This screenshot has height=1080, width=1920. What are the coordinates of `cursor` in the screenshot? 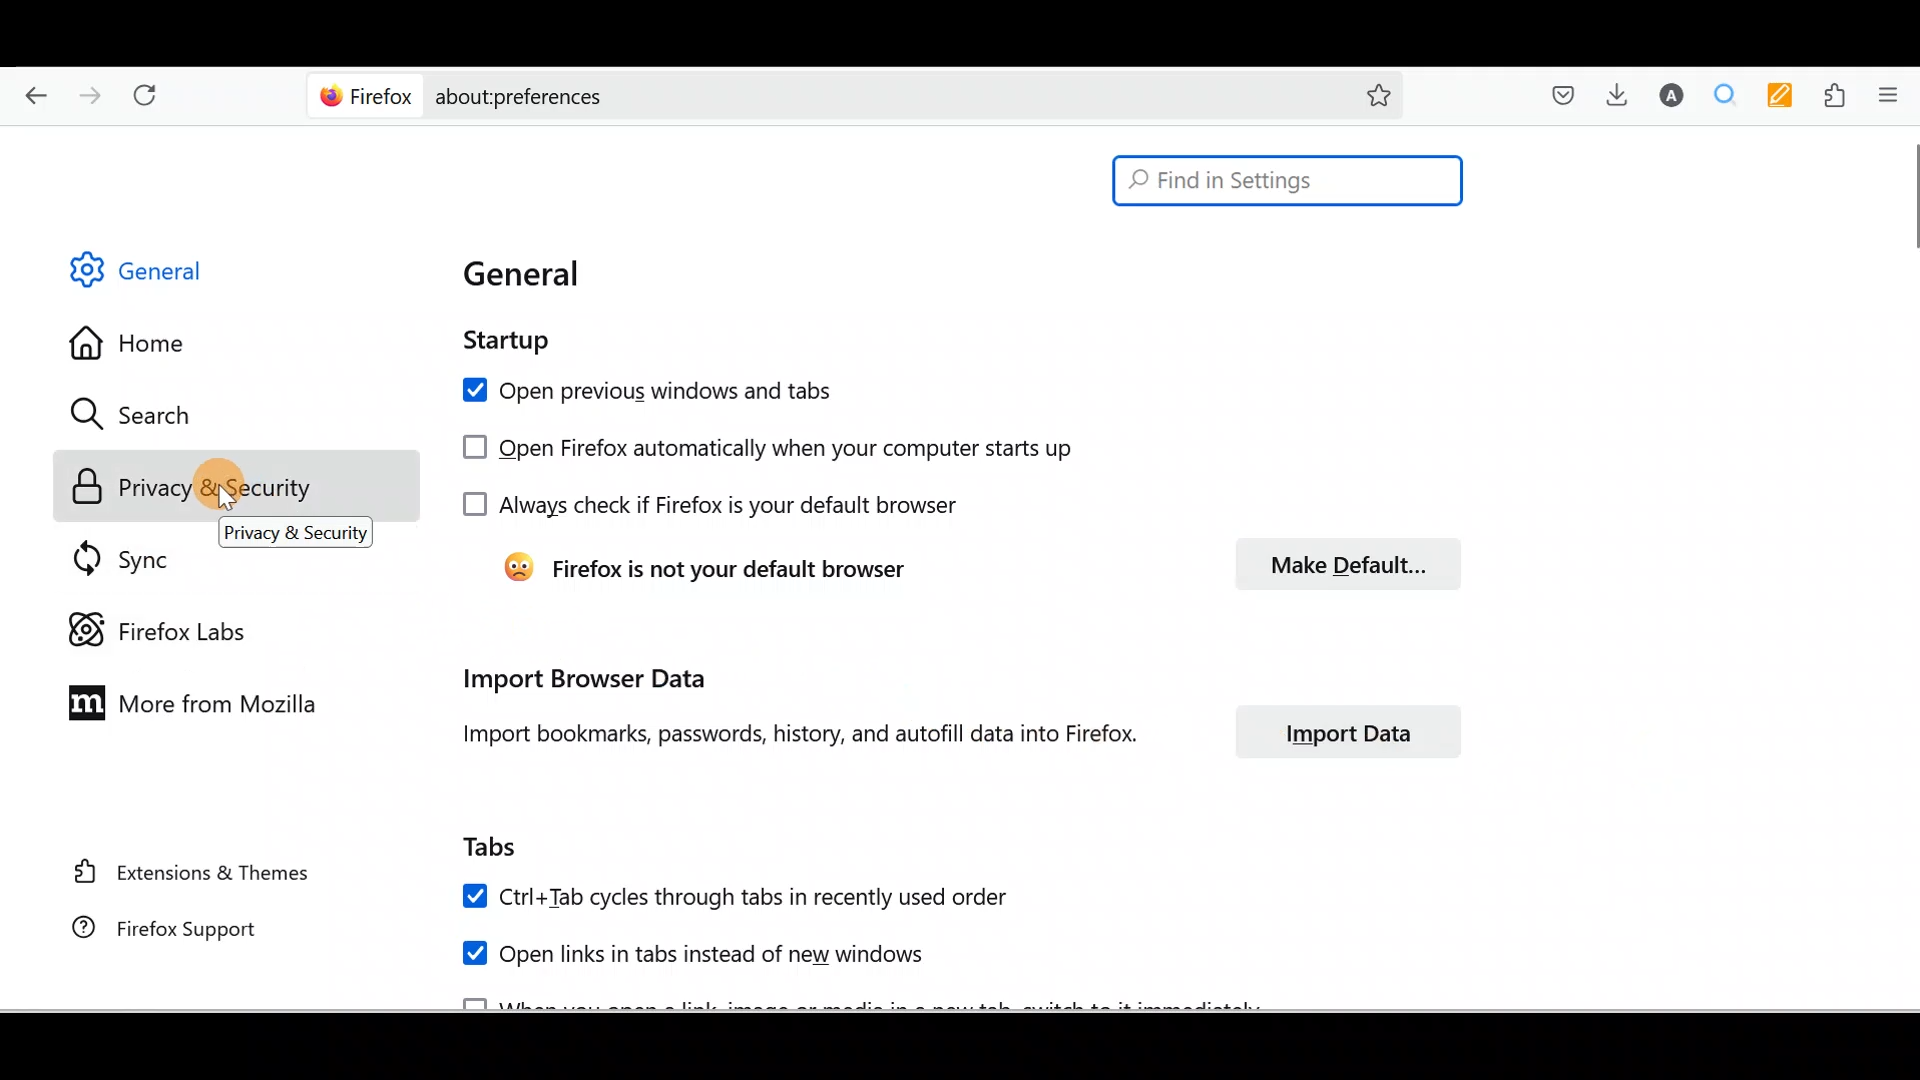 It's located at (1908, 200).